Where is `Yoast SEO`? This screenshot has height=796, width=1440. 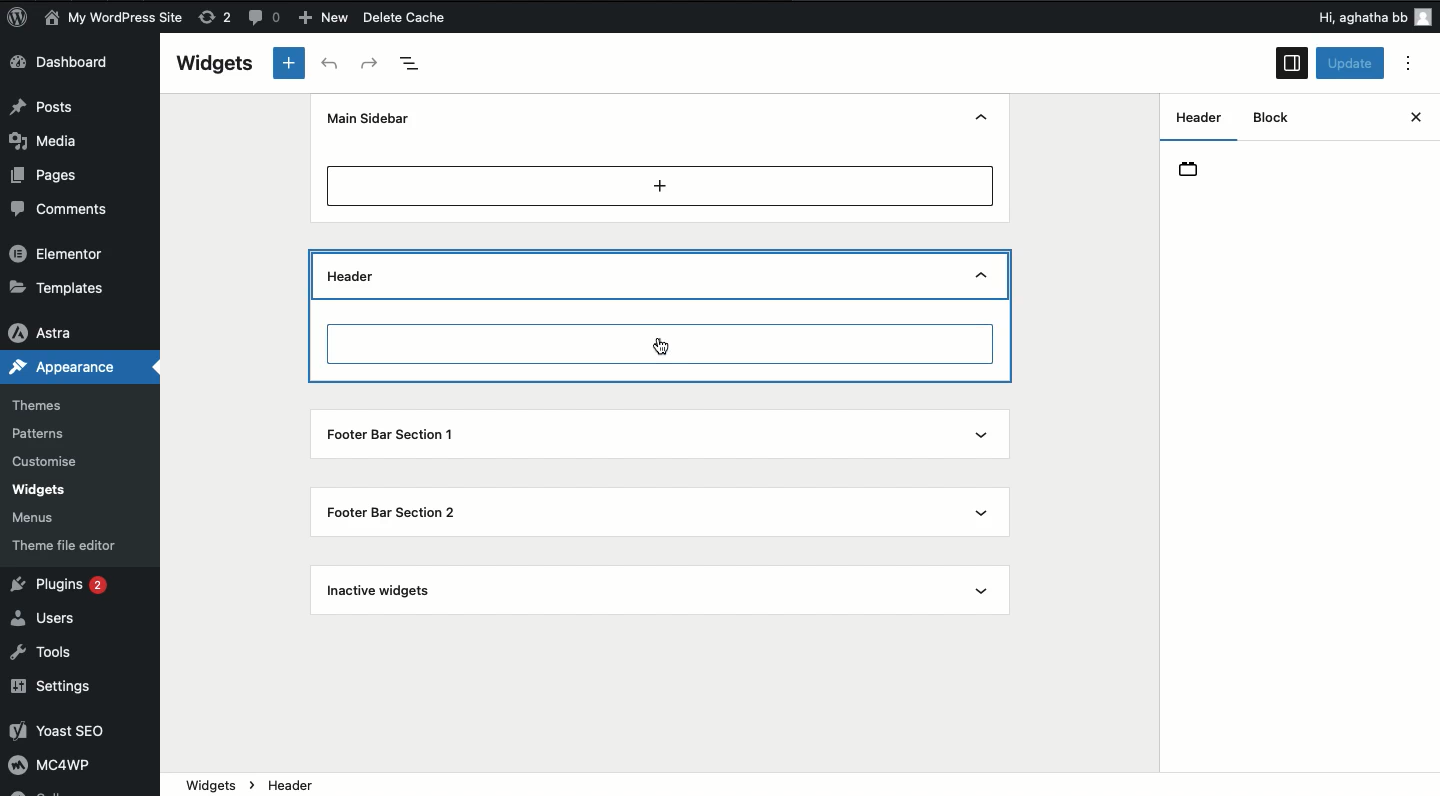 Yoast SEO is located at coordinates (73, 733).